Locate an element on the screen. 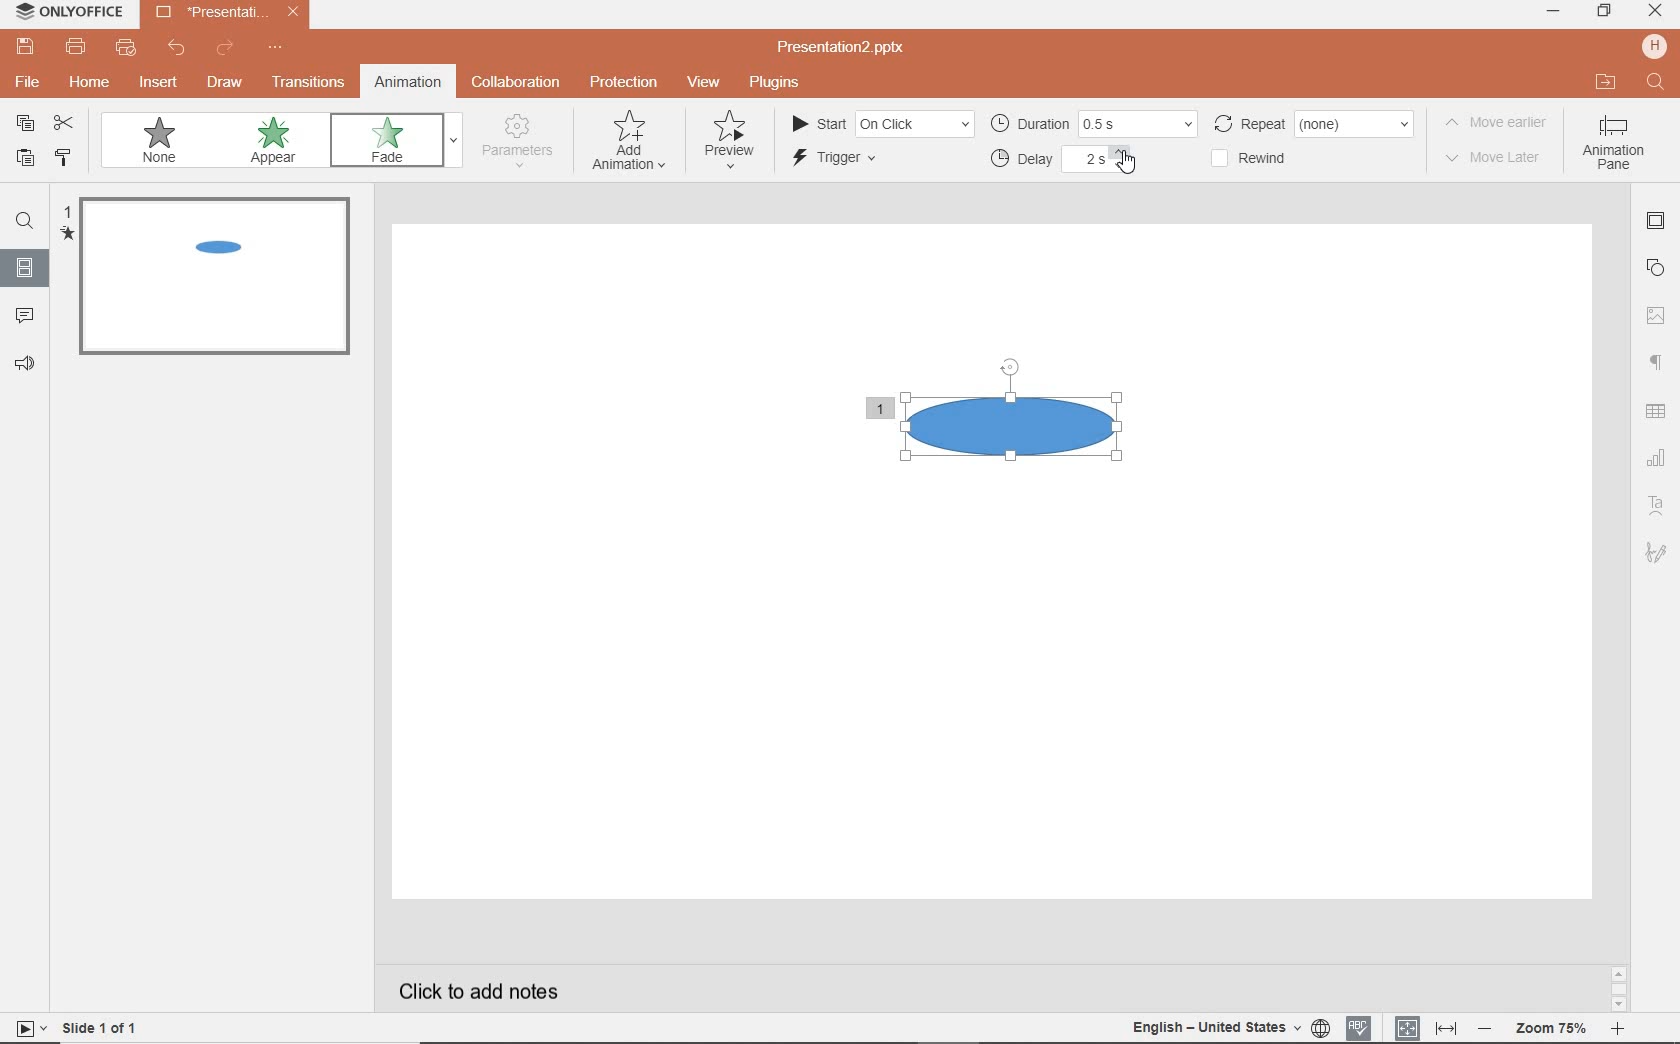  Presentation2.pptx is located at coordinates (226, 15).